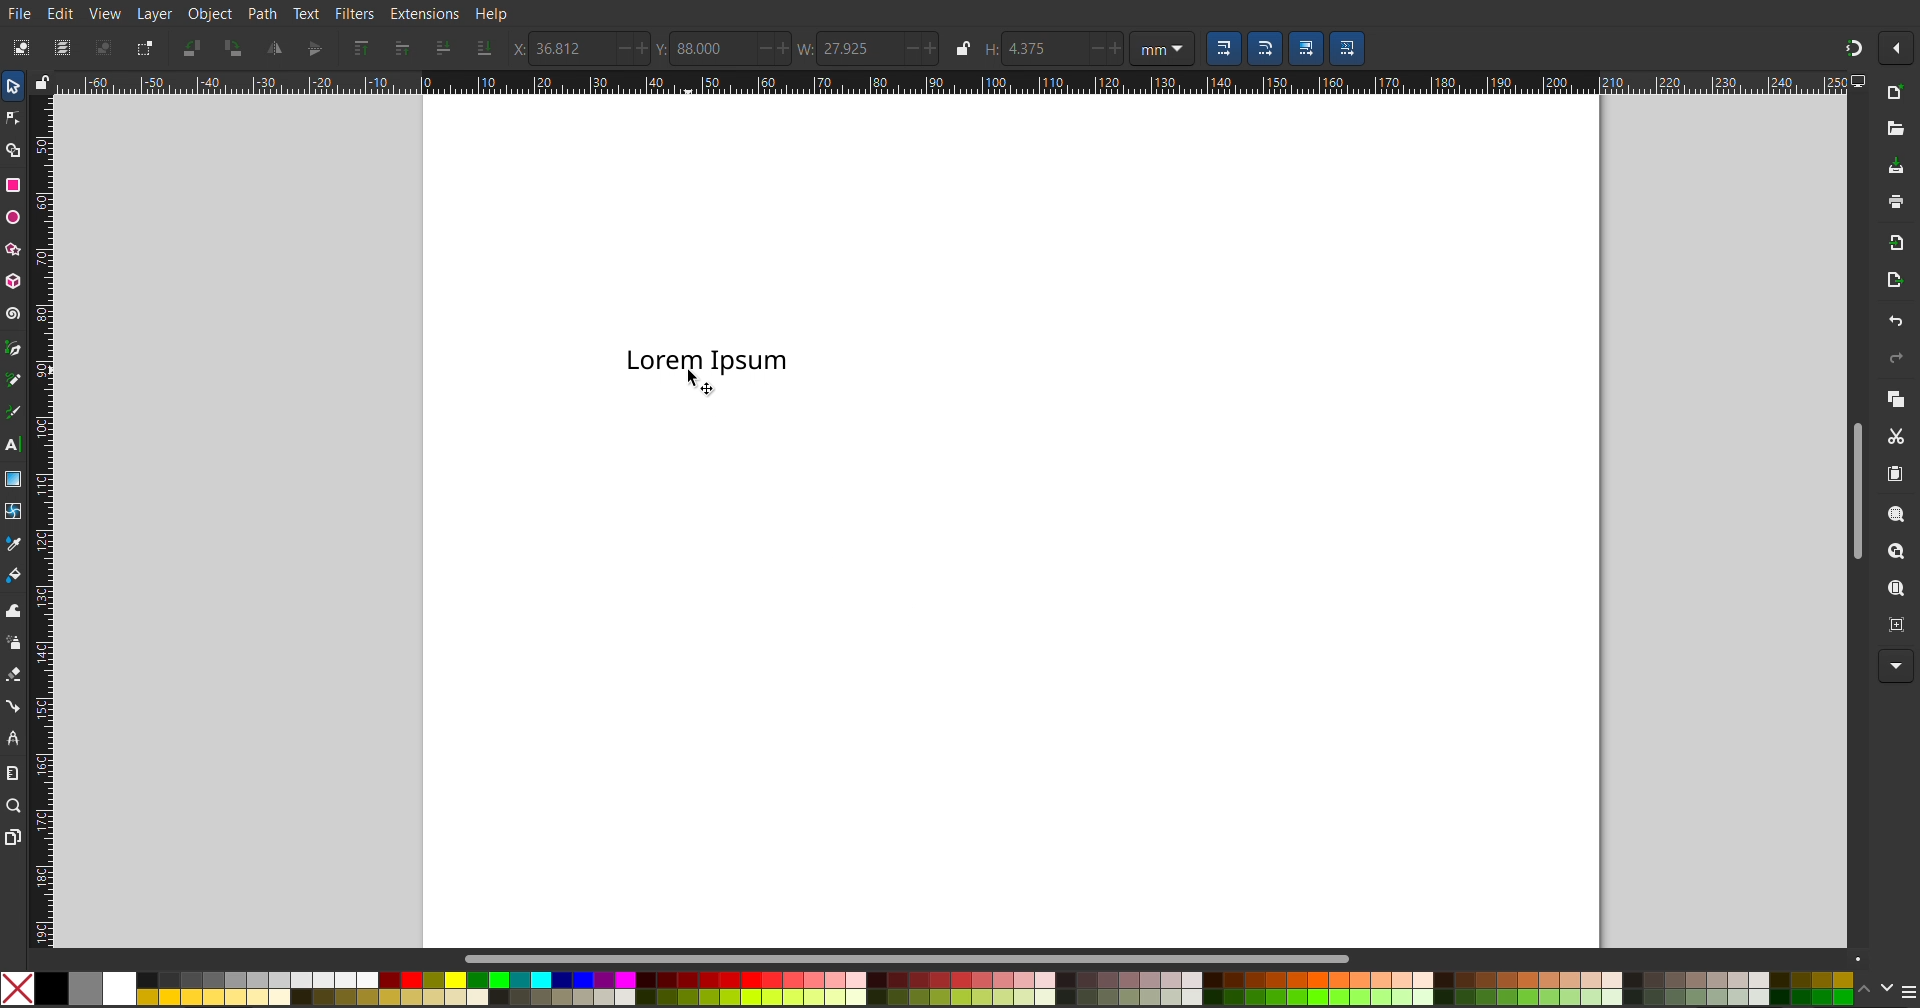  What do you see at coordinates (274, 48) in the screenshot?
I see `Flip Horizontal ` at bounding box center [274, 48].